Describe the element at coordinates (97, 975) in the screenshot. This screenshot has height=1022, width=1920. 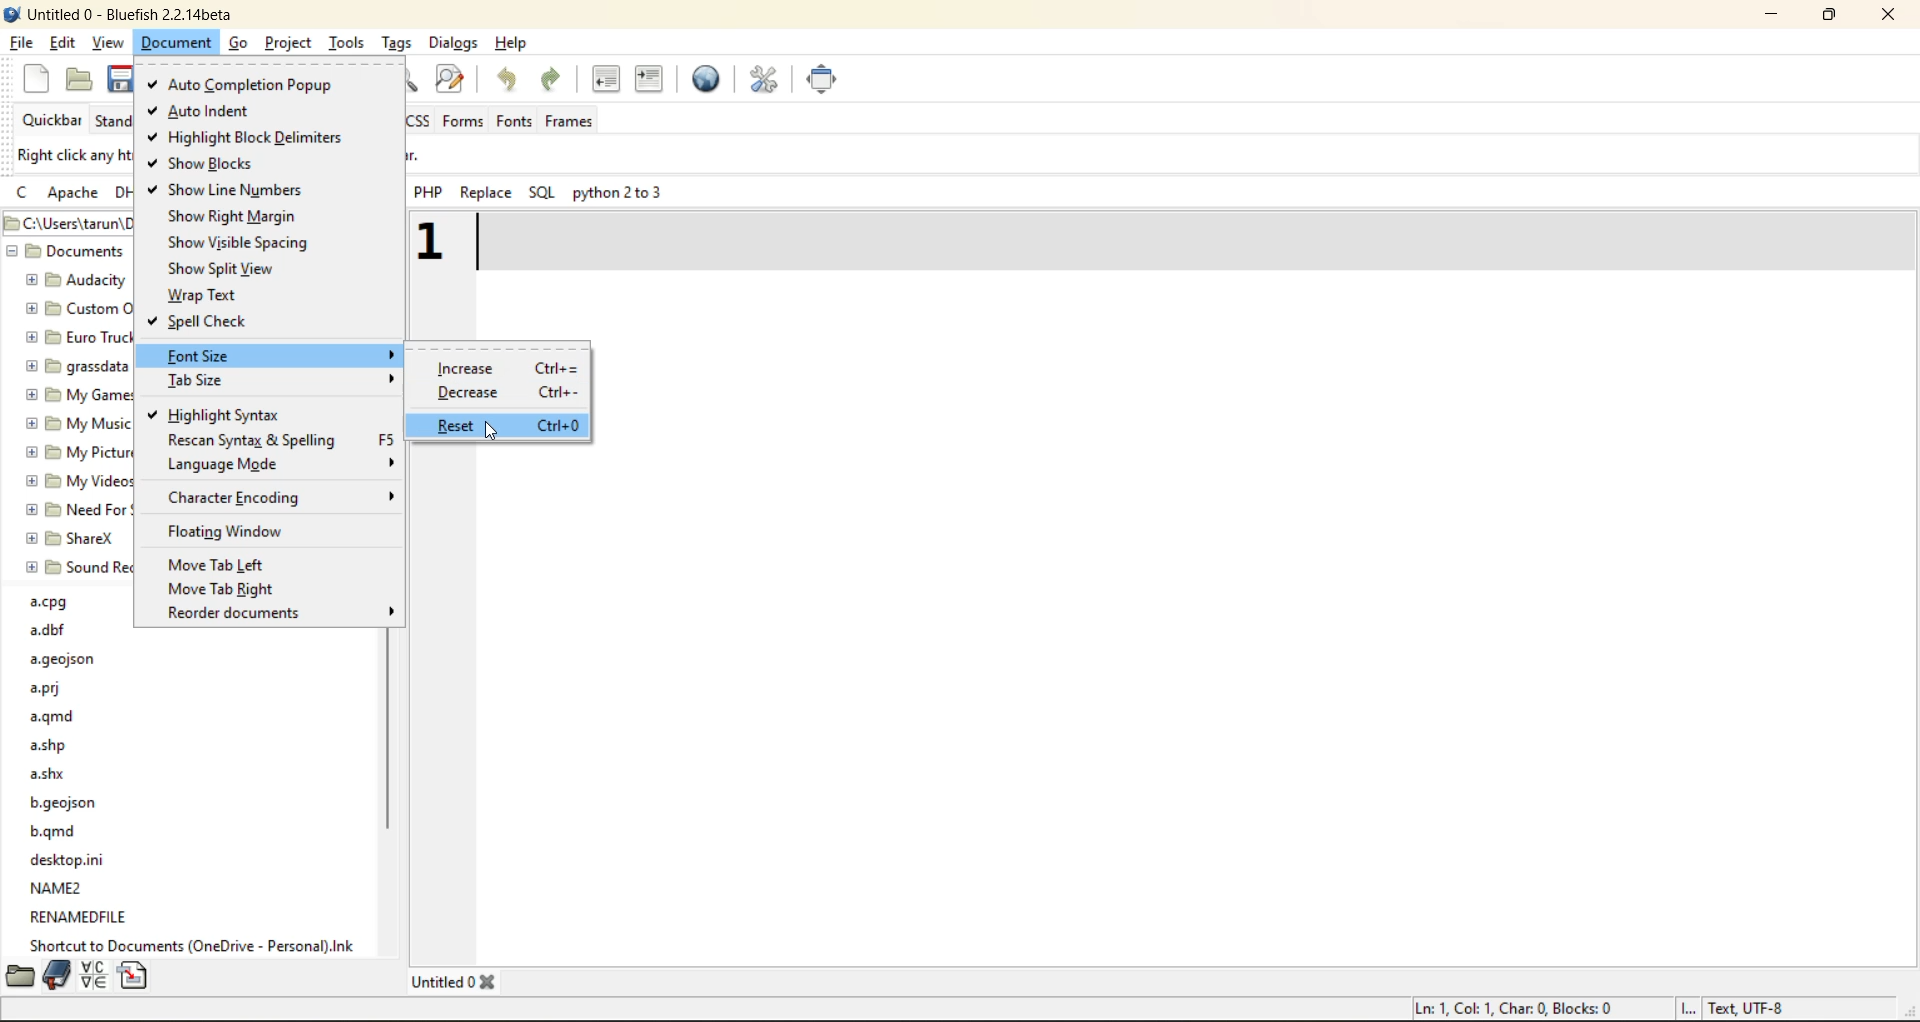
I see `charmap` at that location.